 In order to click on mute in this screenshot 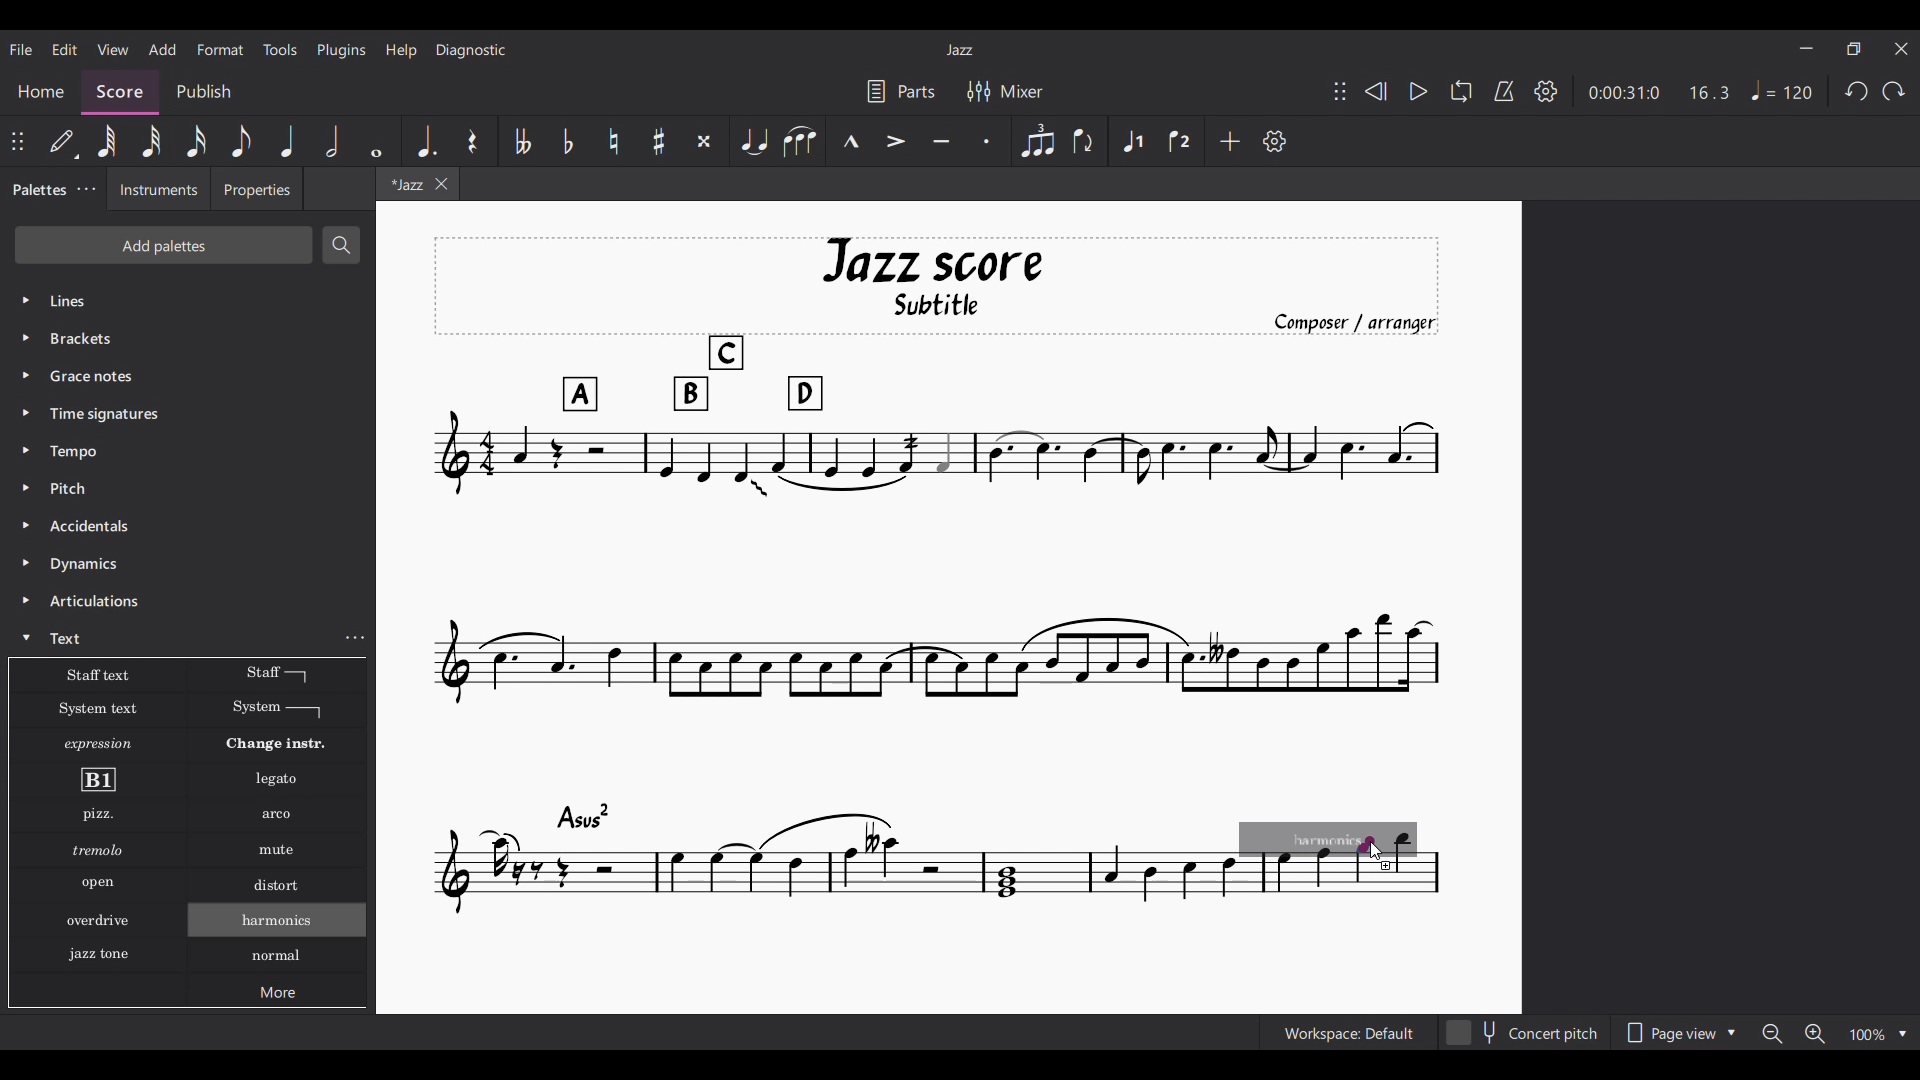, I will do `click(280, 852)`.